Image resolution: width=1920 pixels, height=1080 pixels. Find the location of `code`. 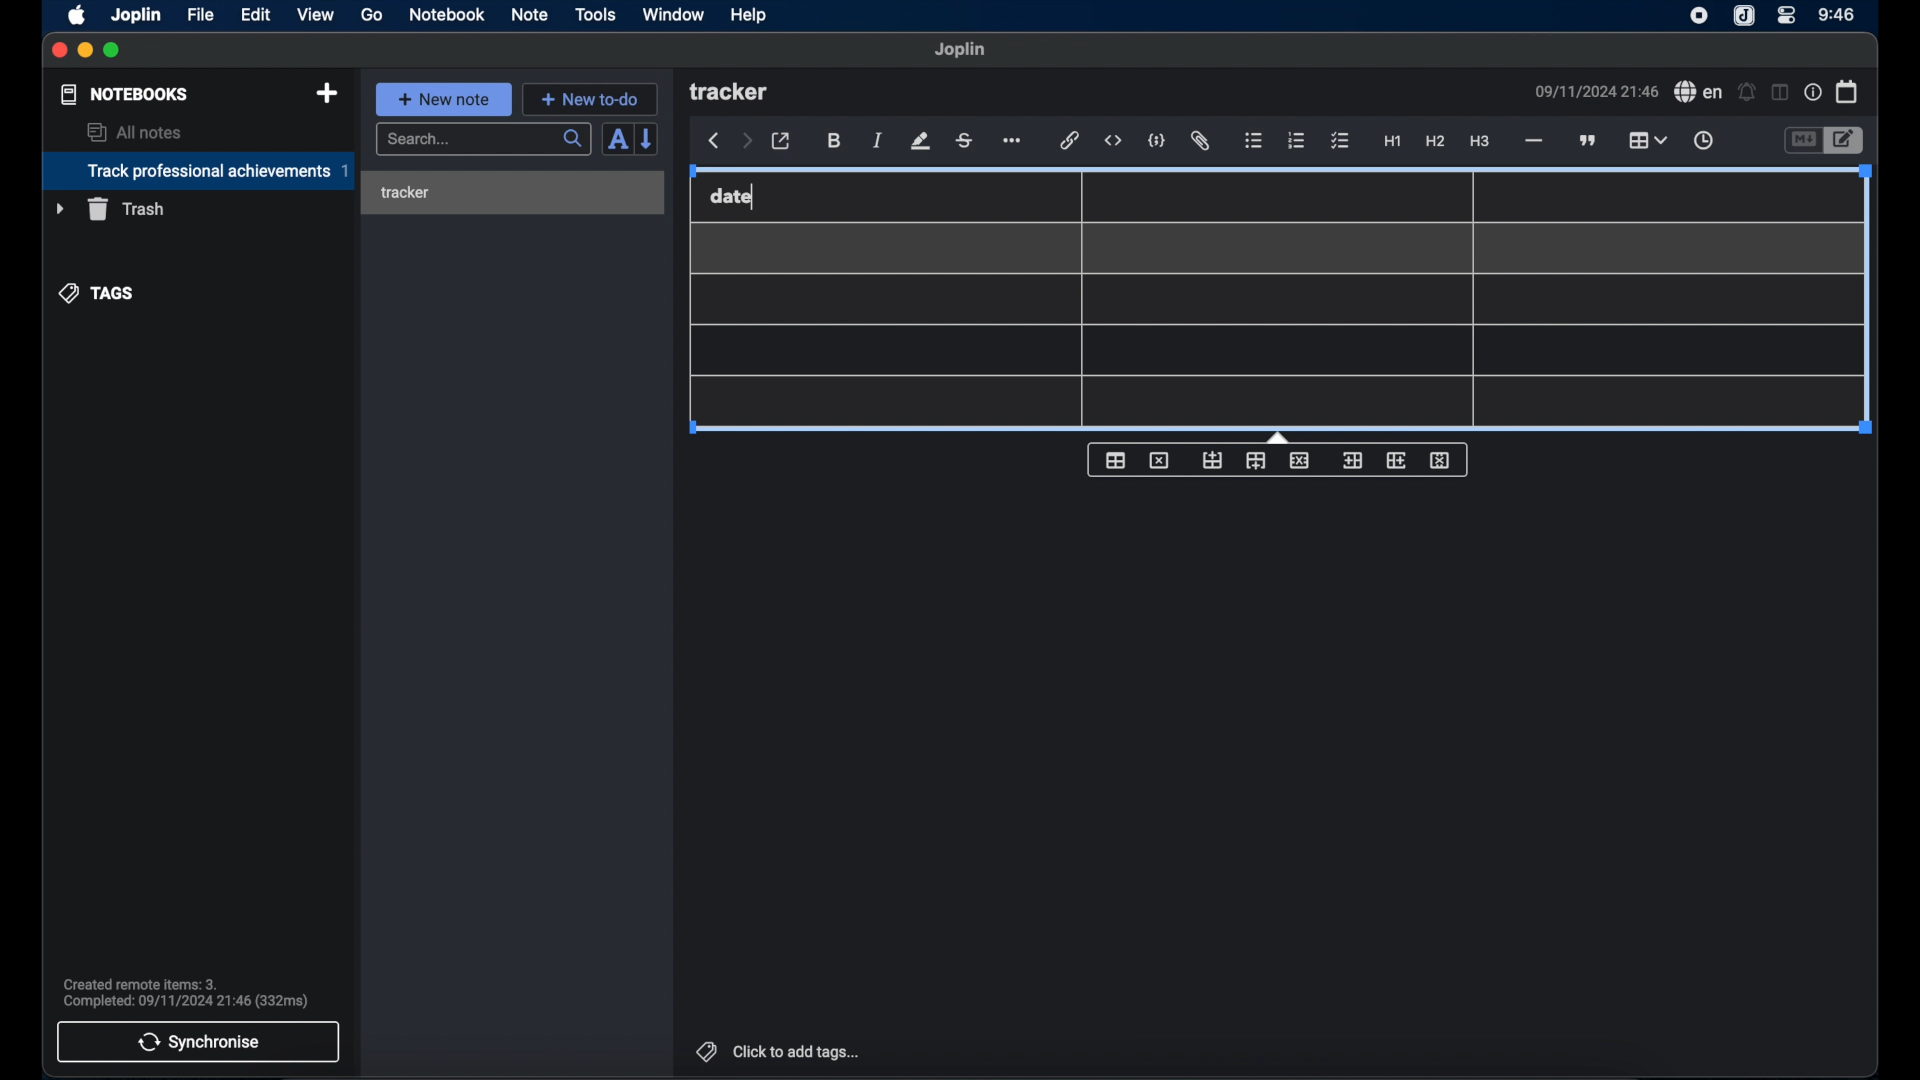

code is located at coordinates (1158, 140).